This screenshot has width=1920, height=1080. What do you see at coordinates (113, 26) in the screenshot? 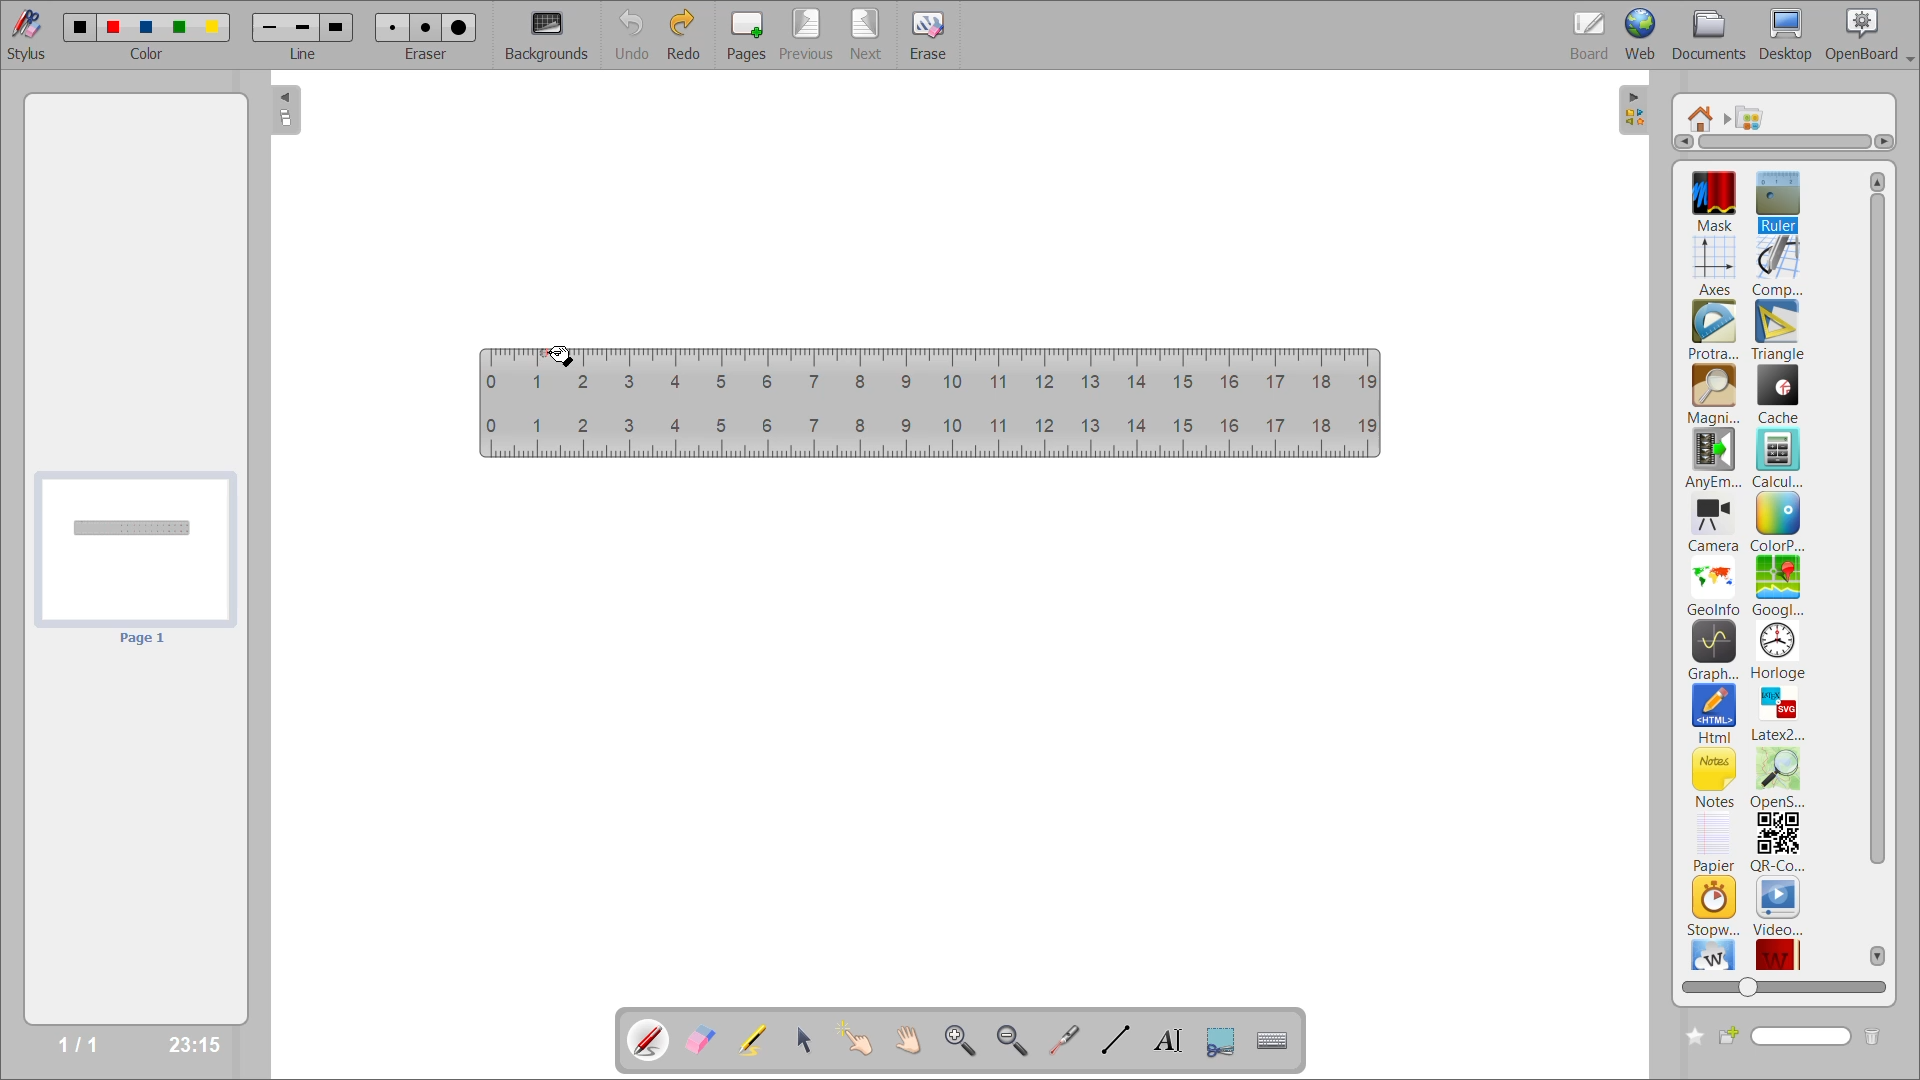
I see `color 2` at bounding box center [113, 26].